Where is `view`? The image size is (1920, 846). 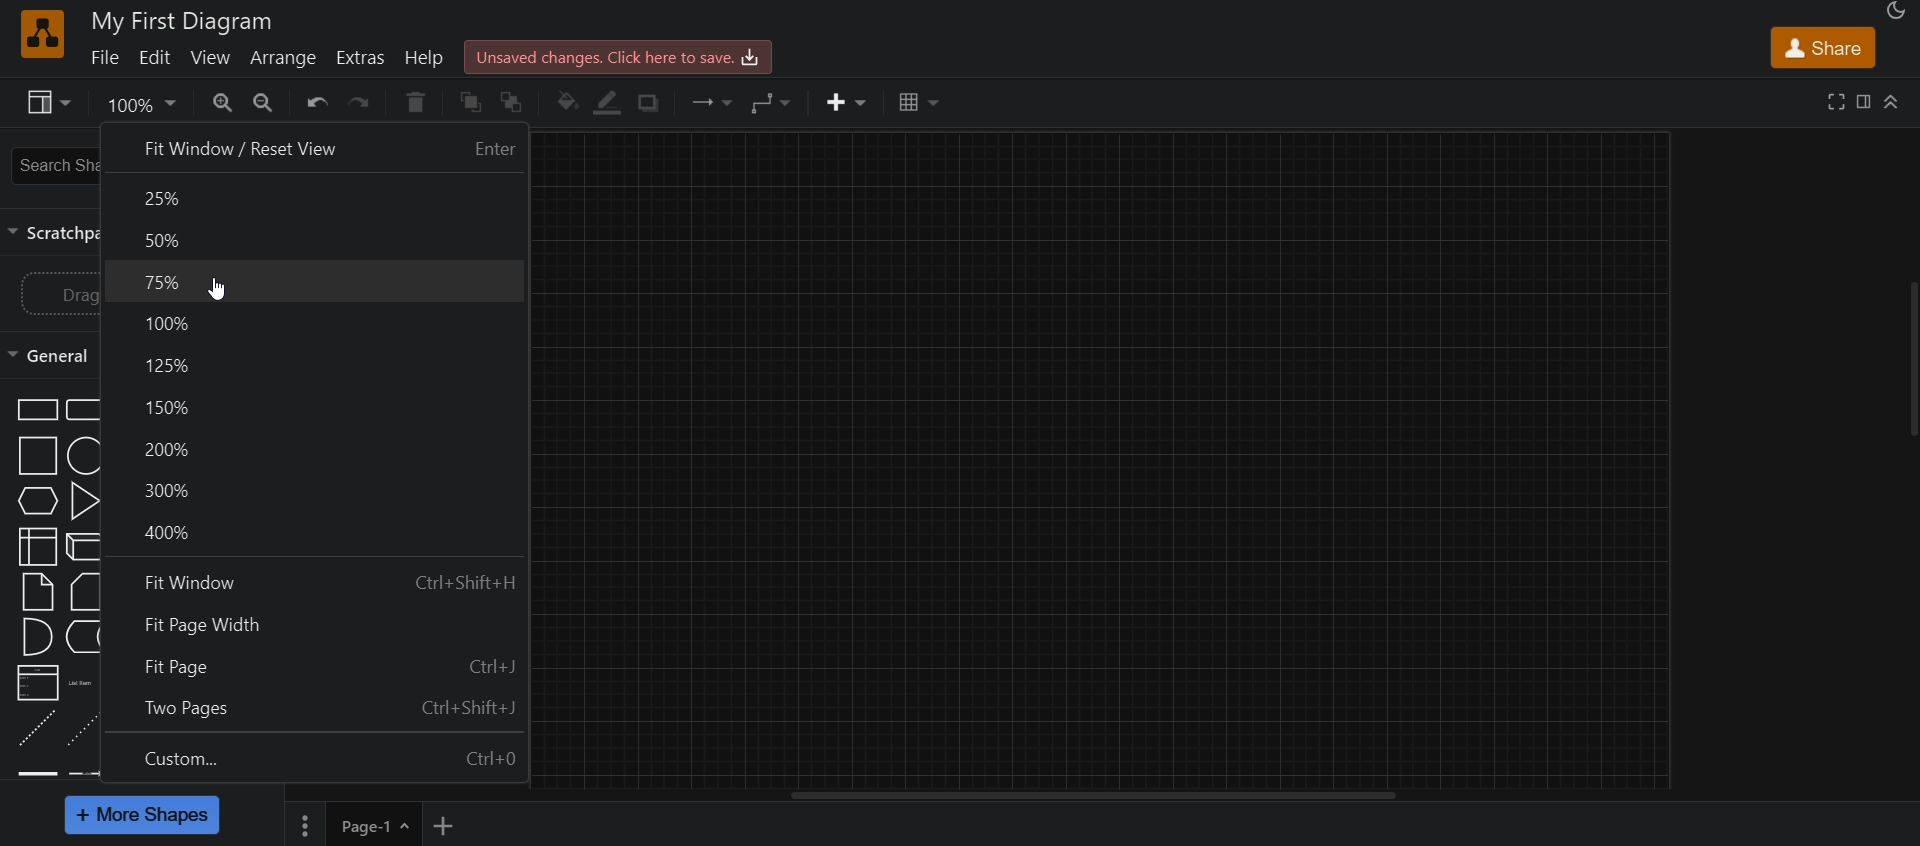 view is located at coordinates (45, 105).